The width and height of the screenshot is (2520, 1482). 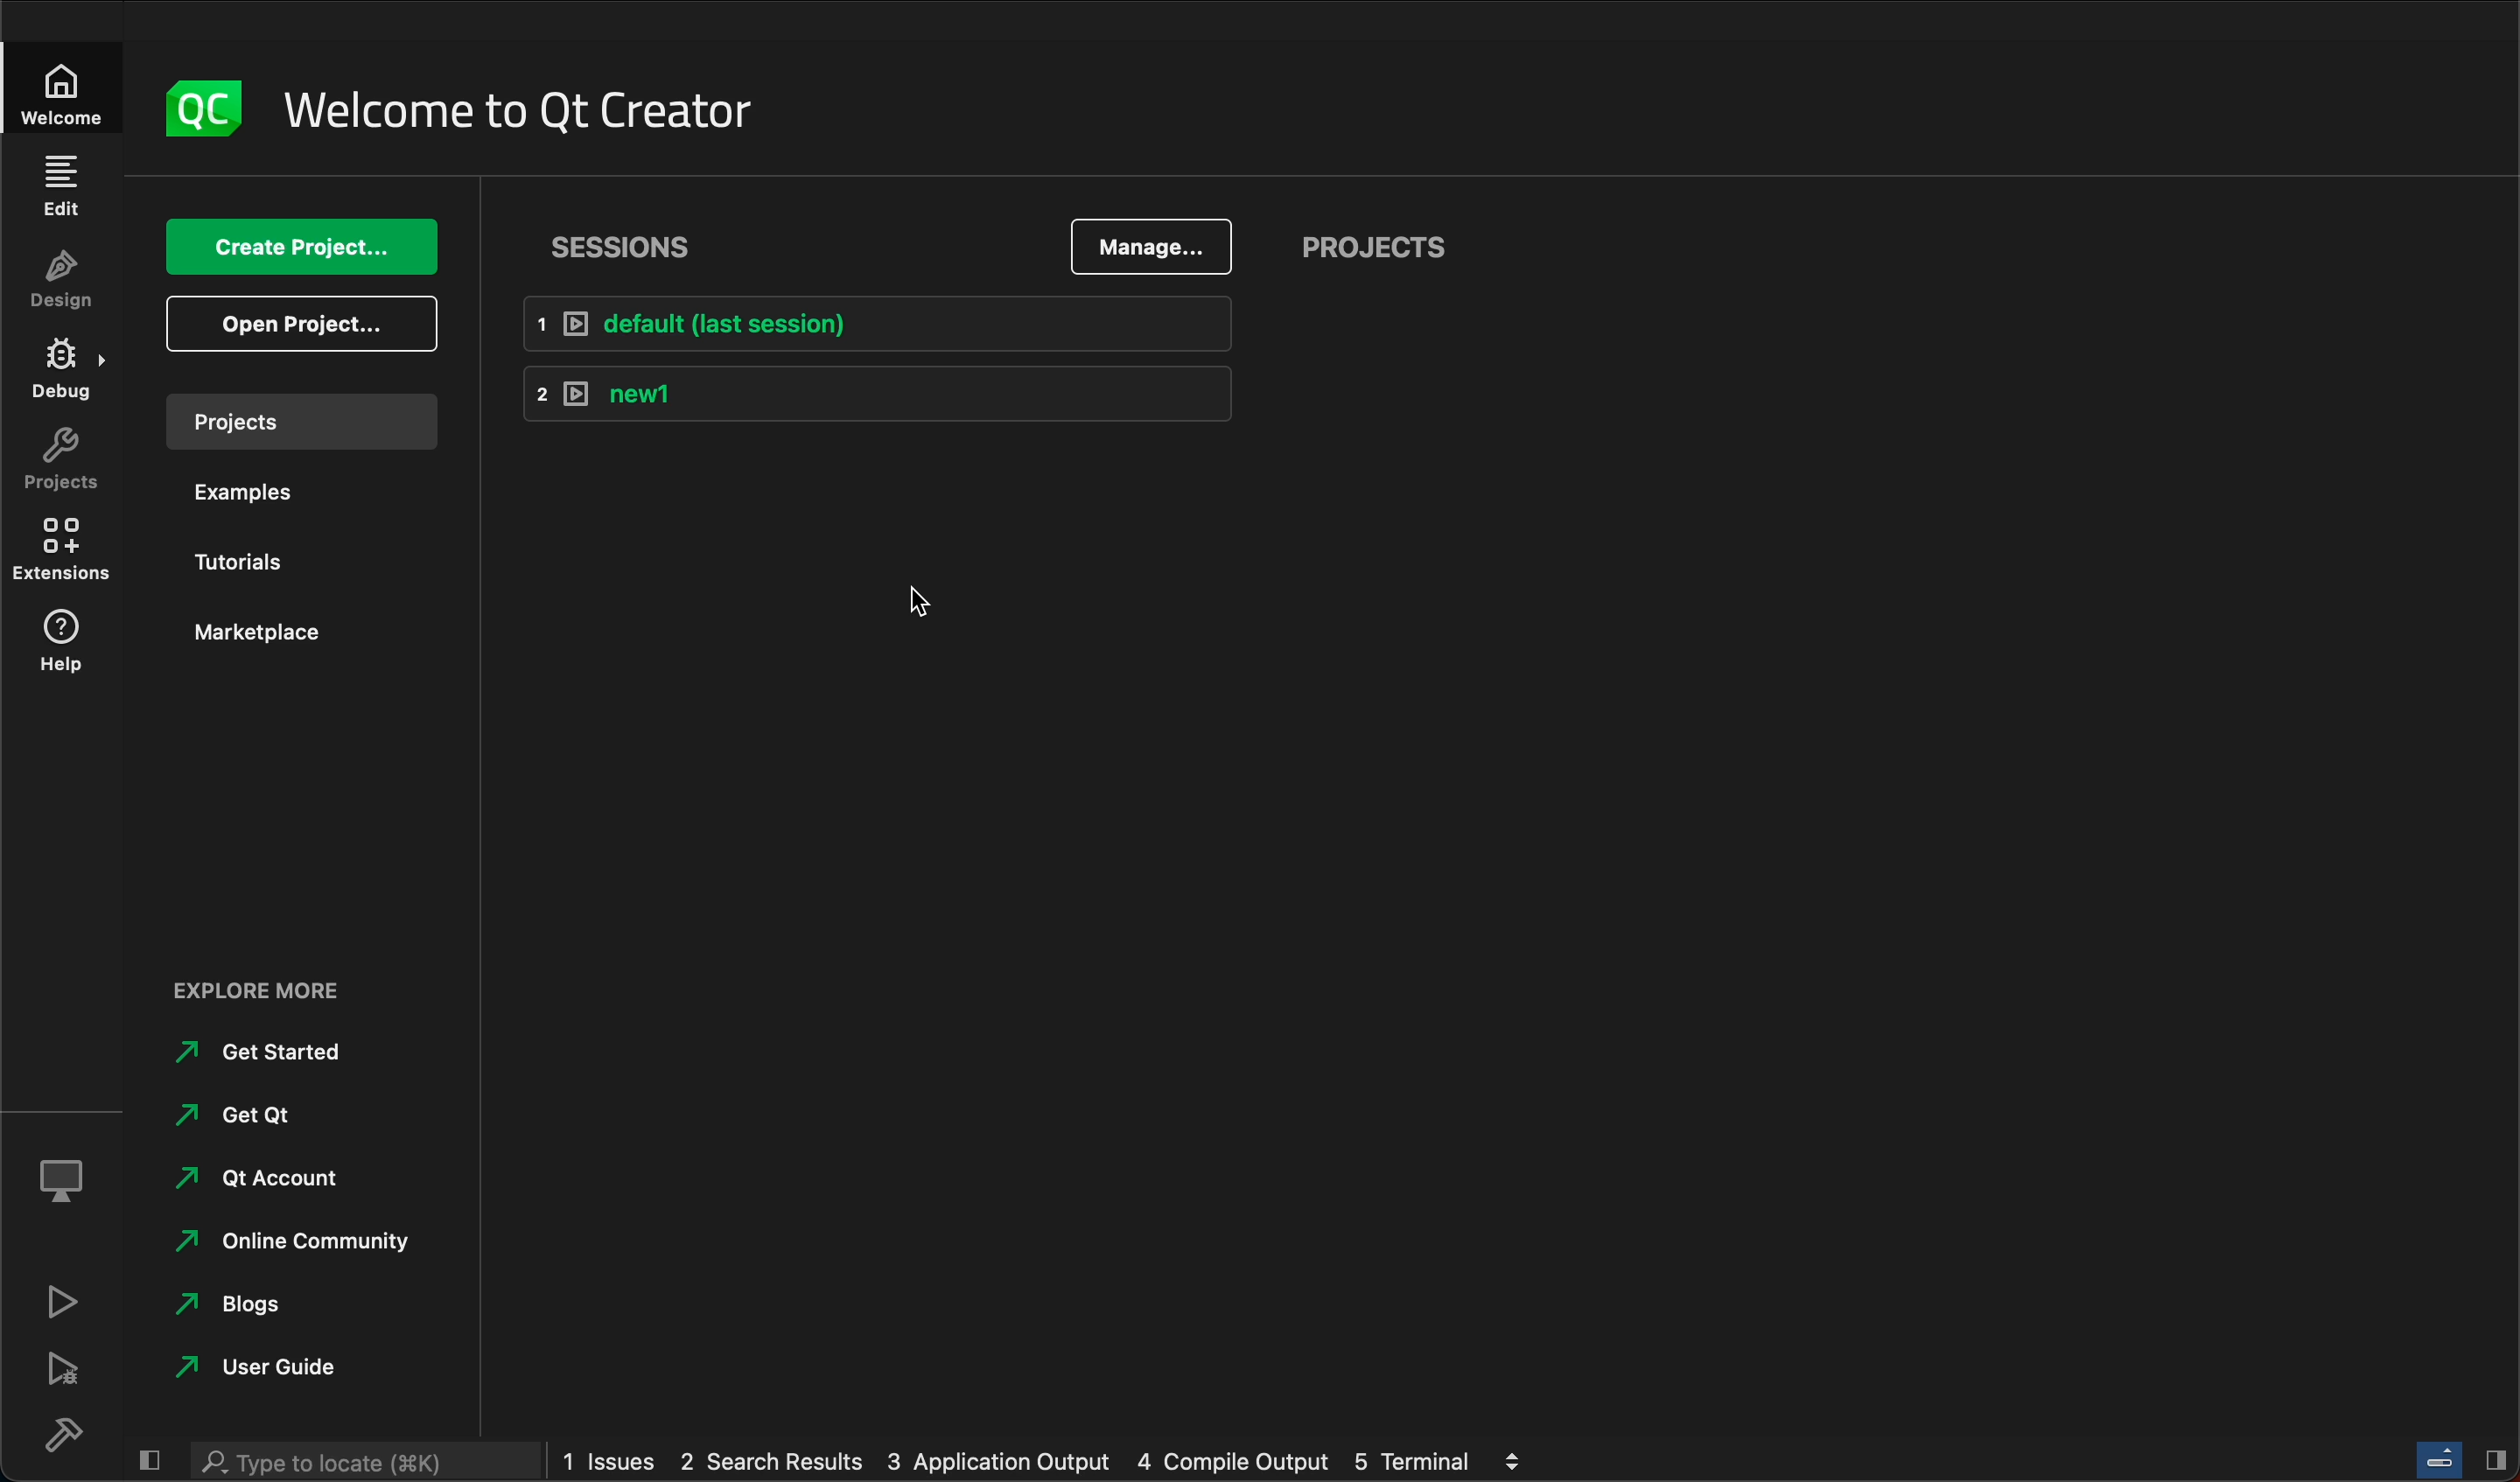 I want to click on manage, so click(x=1155, y=242).